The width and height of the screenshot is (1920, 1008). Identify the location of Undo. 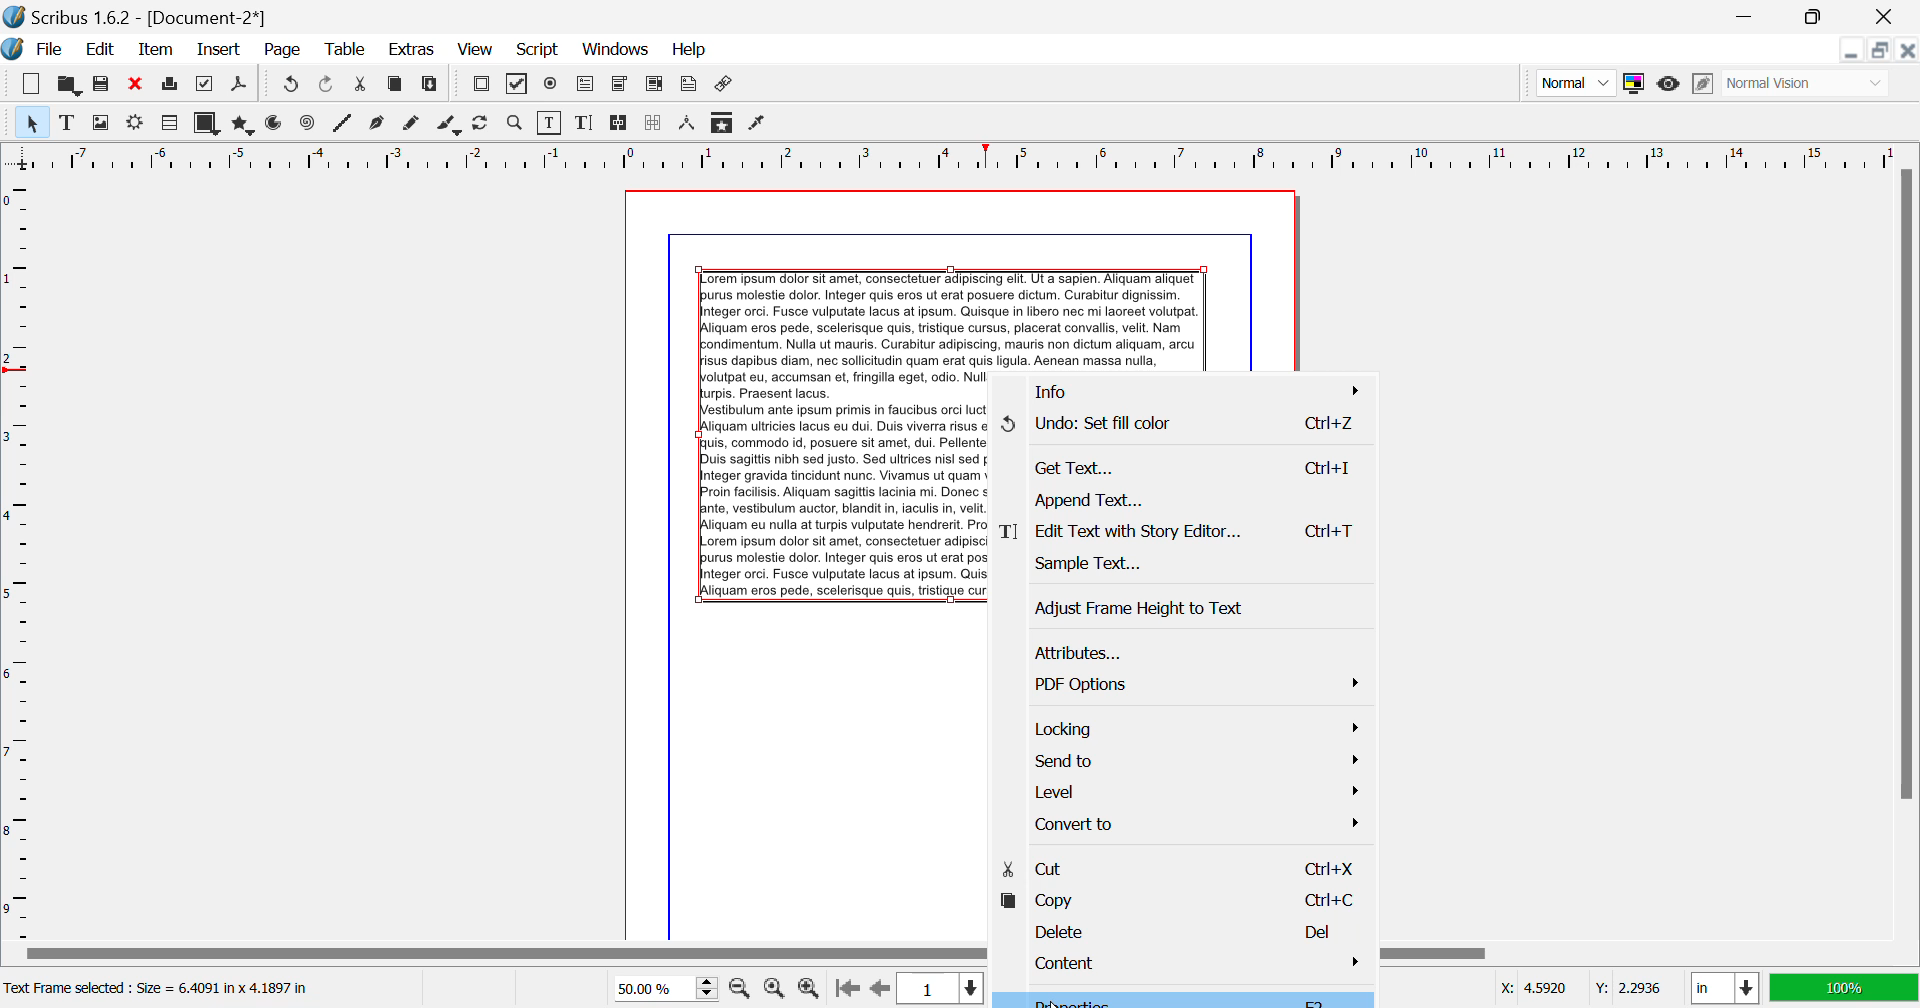
(329, 86).